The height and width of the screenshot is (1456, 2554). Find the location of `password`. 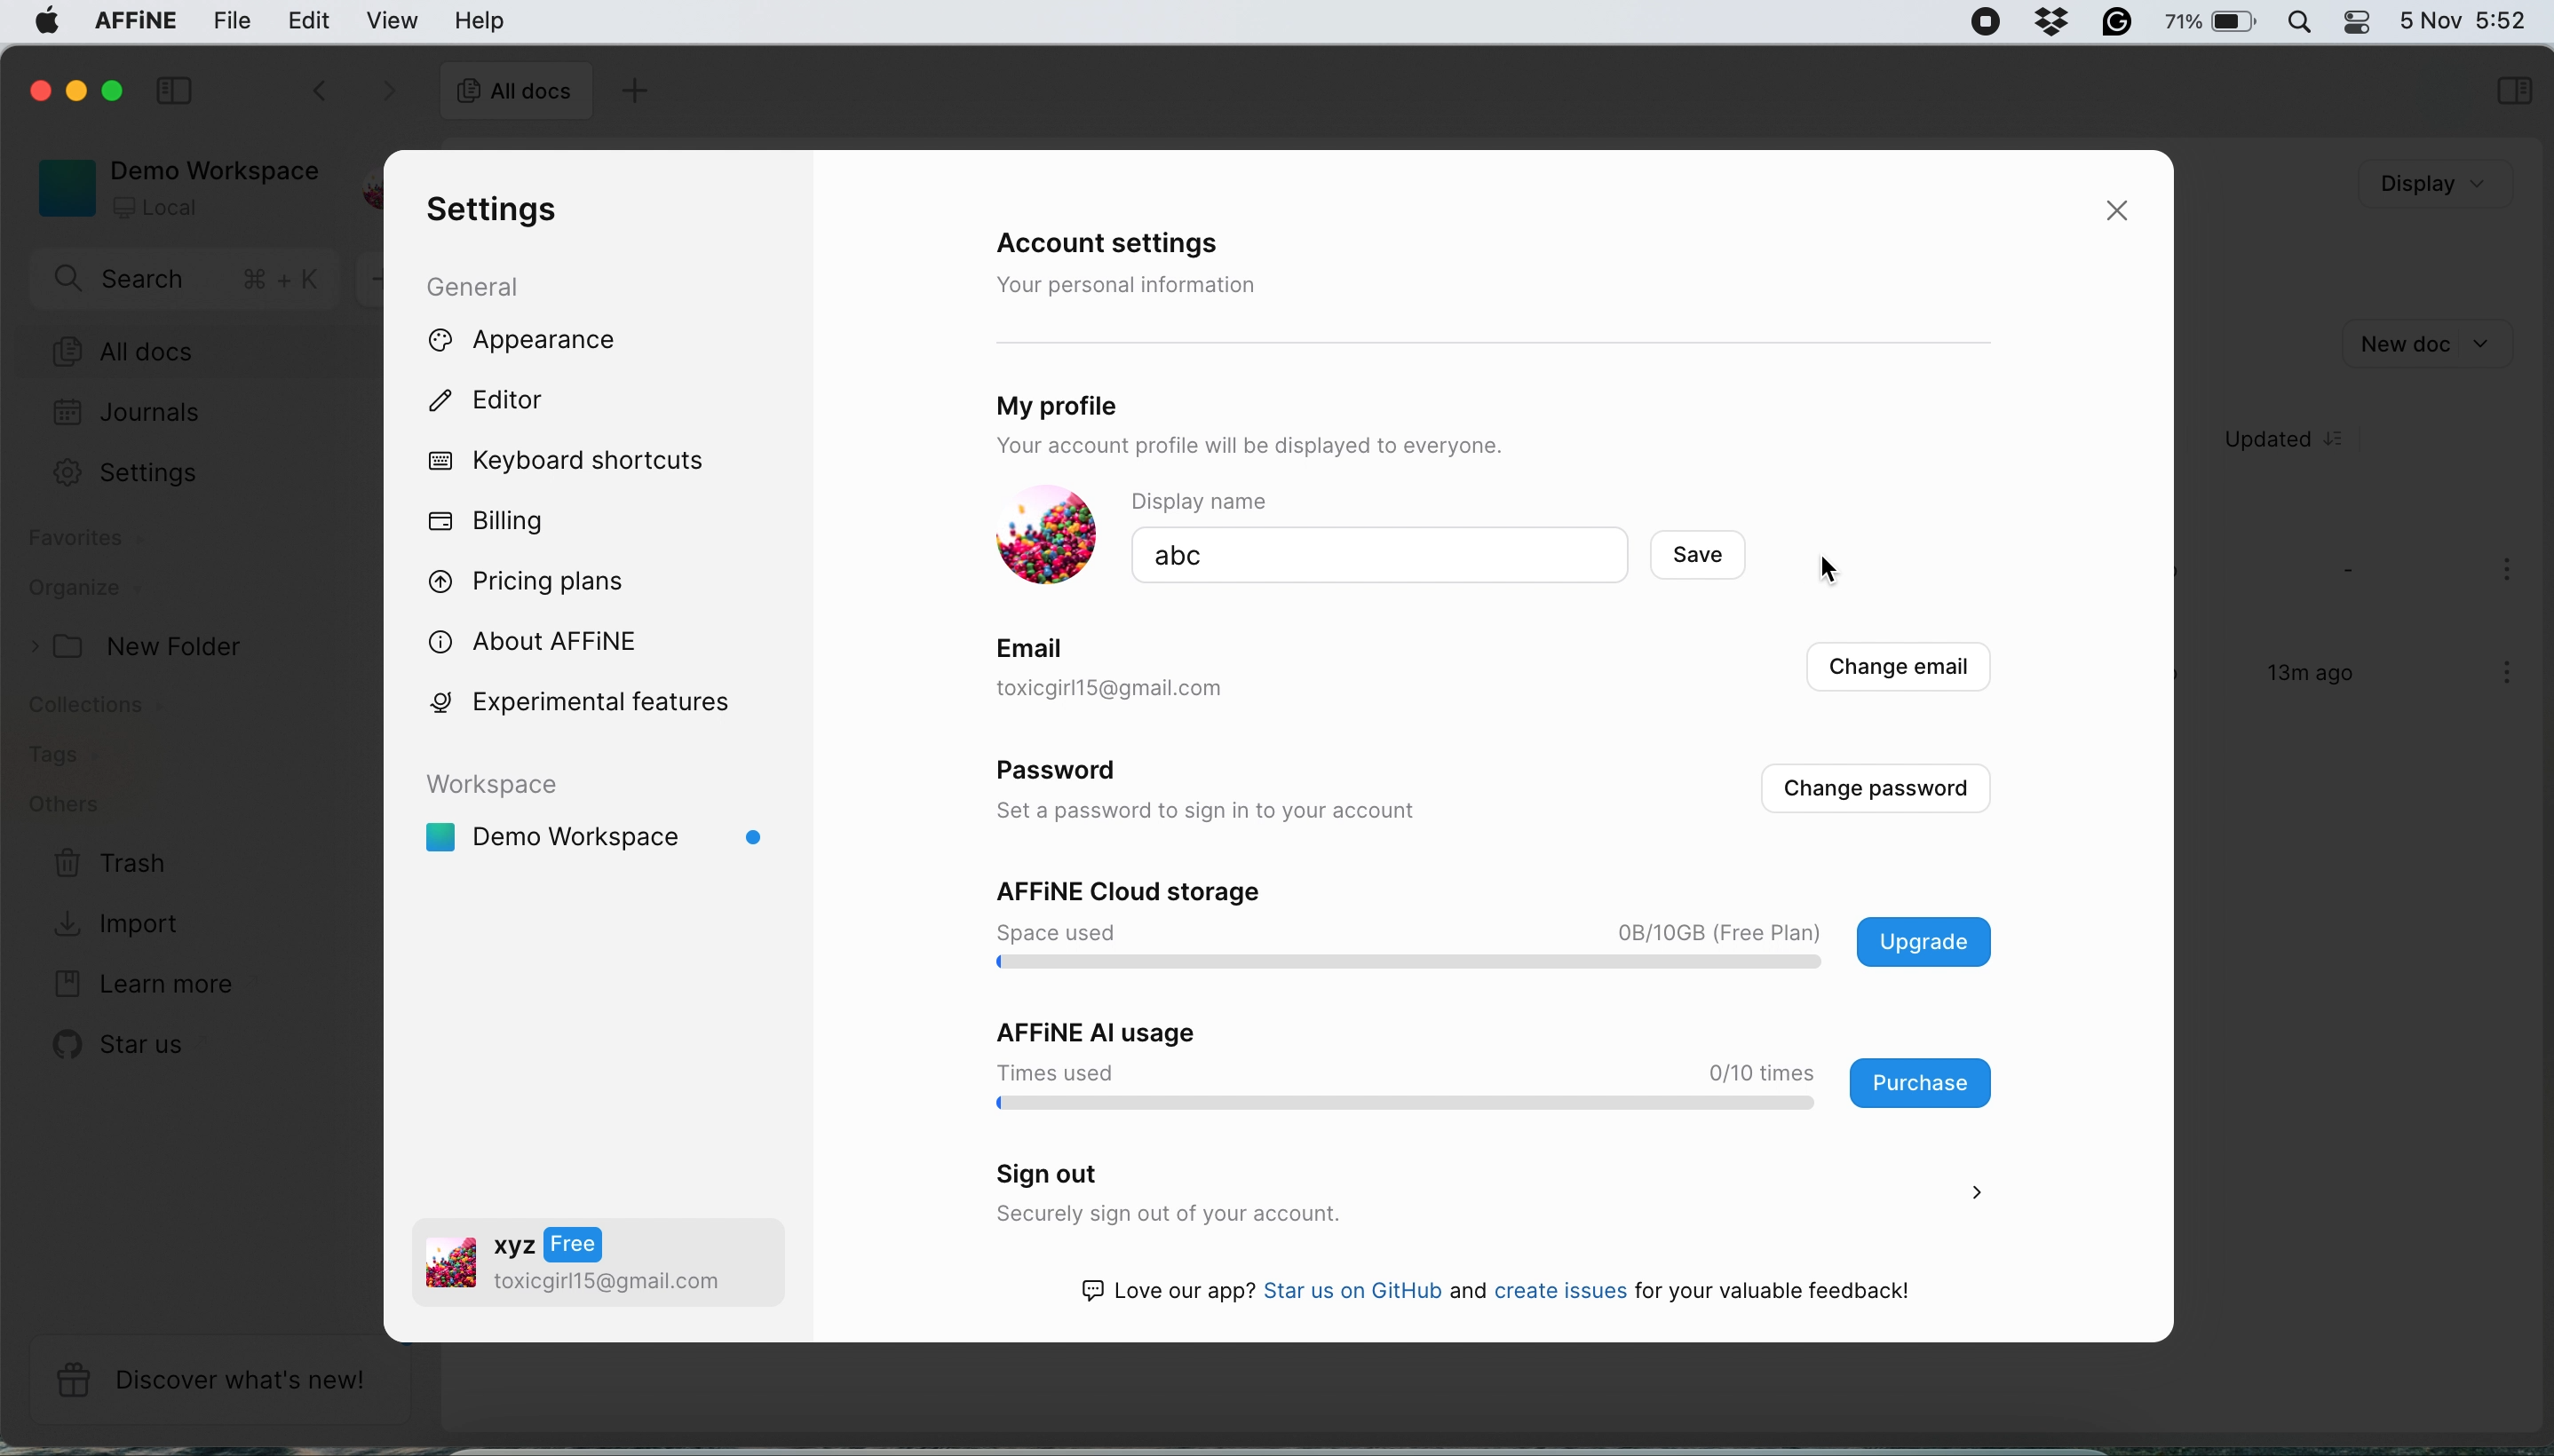

password is located at coordinates (1070, 775).